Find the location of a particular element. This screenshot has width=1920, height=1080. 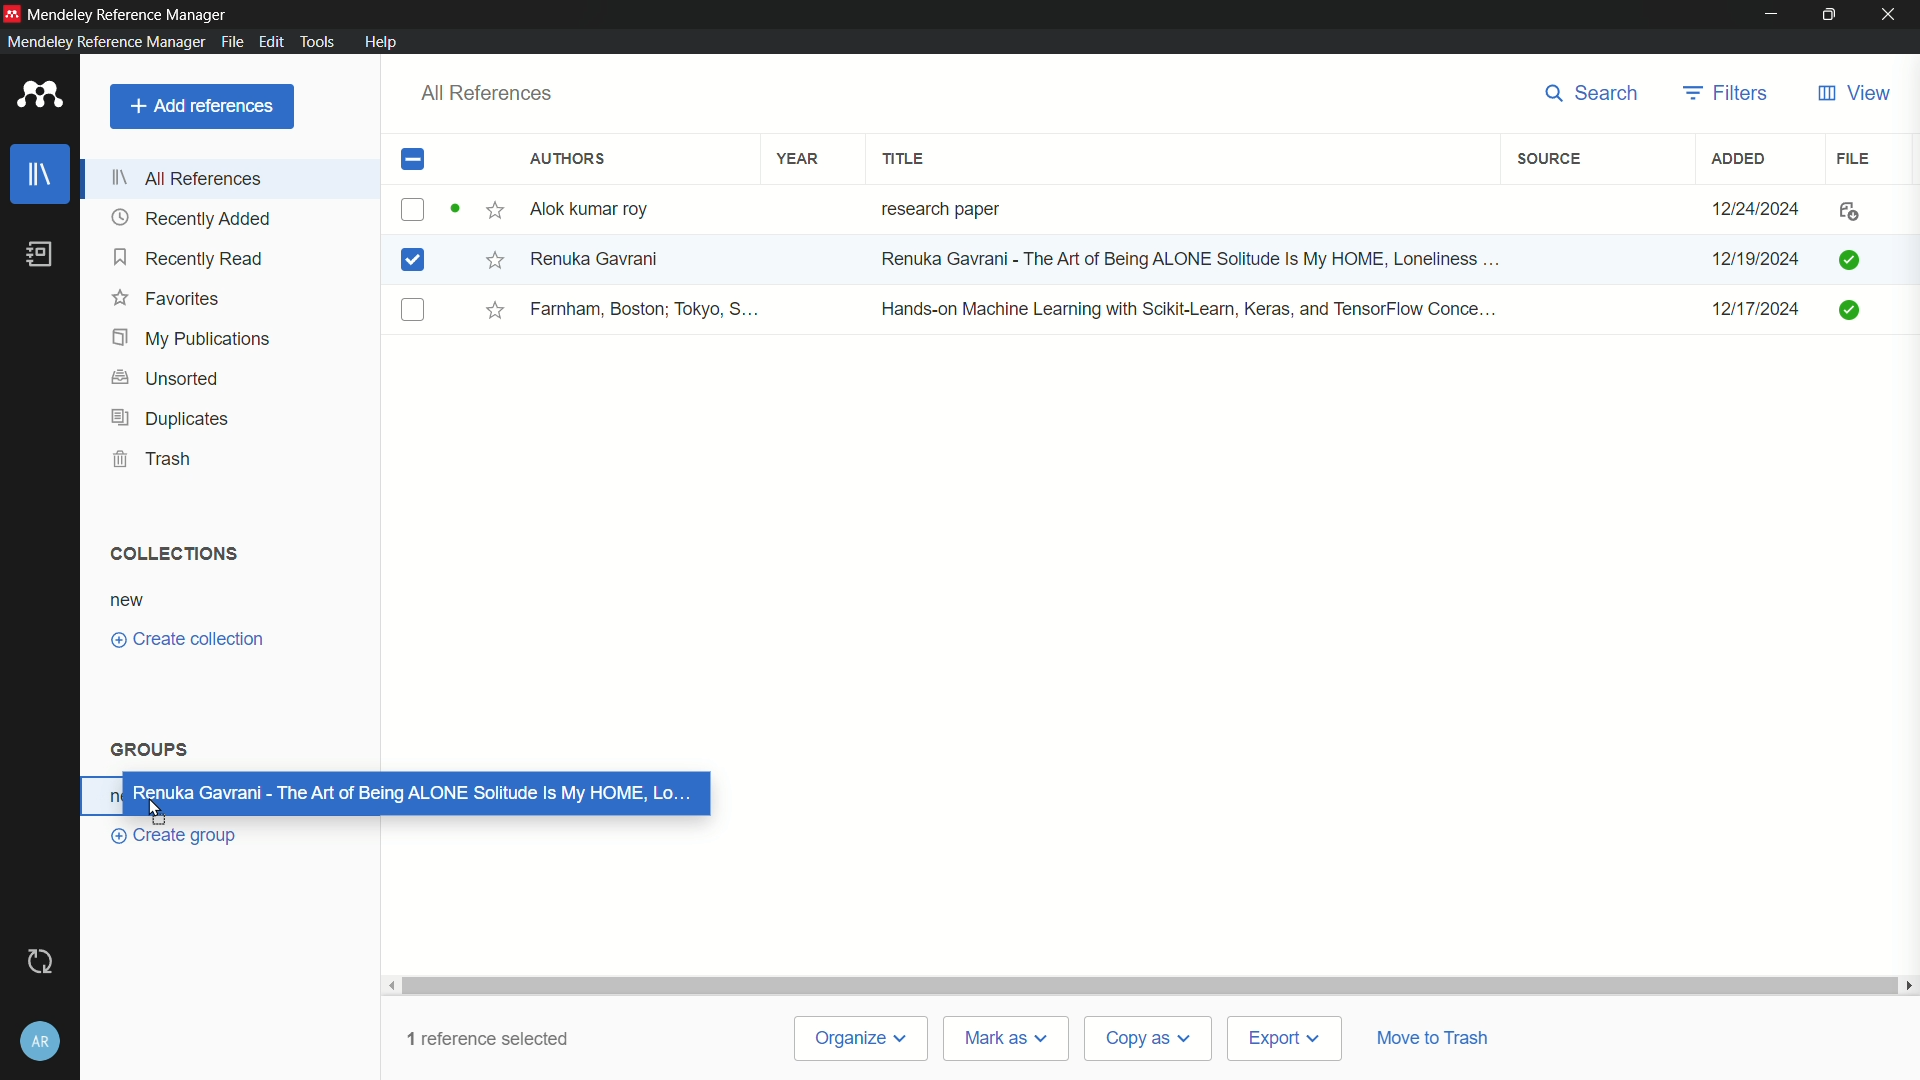

account and help is located at coordinates (40, 1042).